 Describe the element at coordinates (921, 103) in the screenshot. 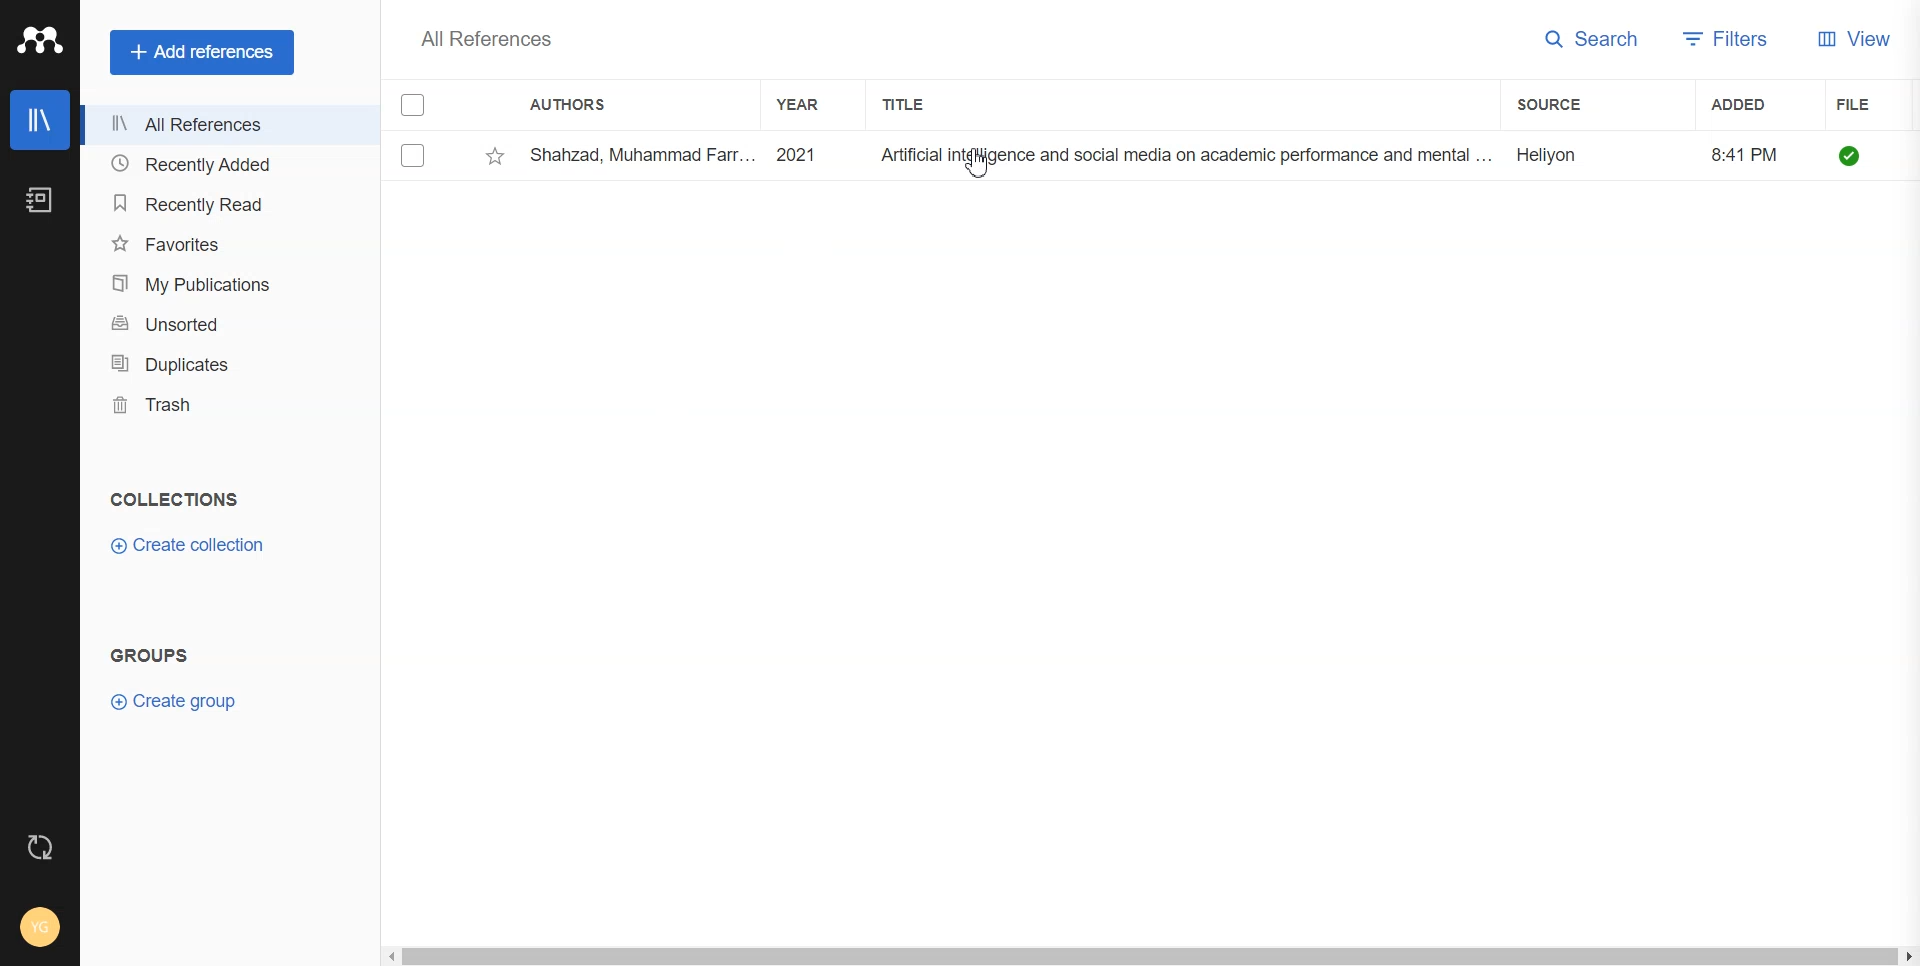

I see `Title` at that location.